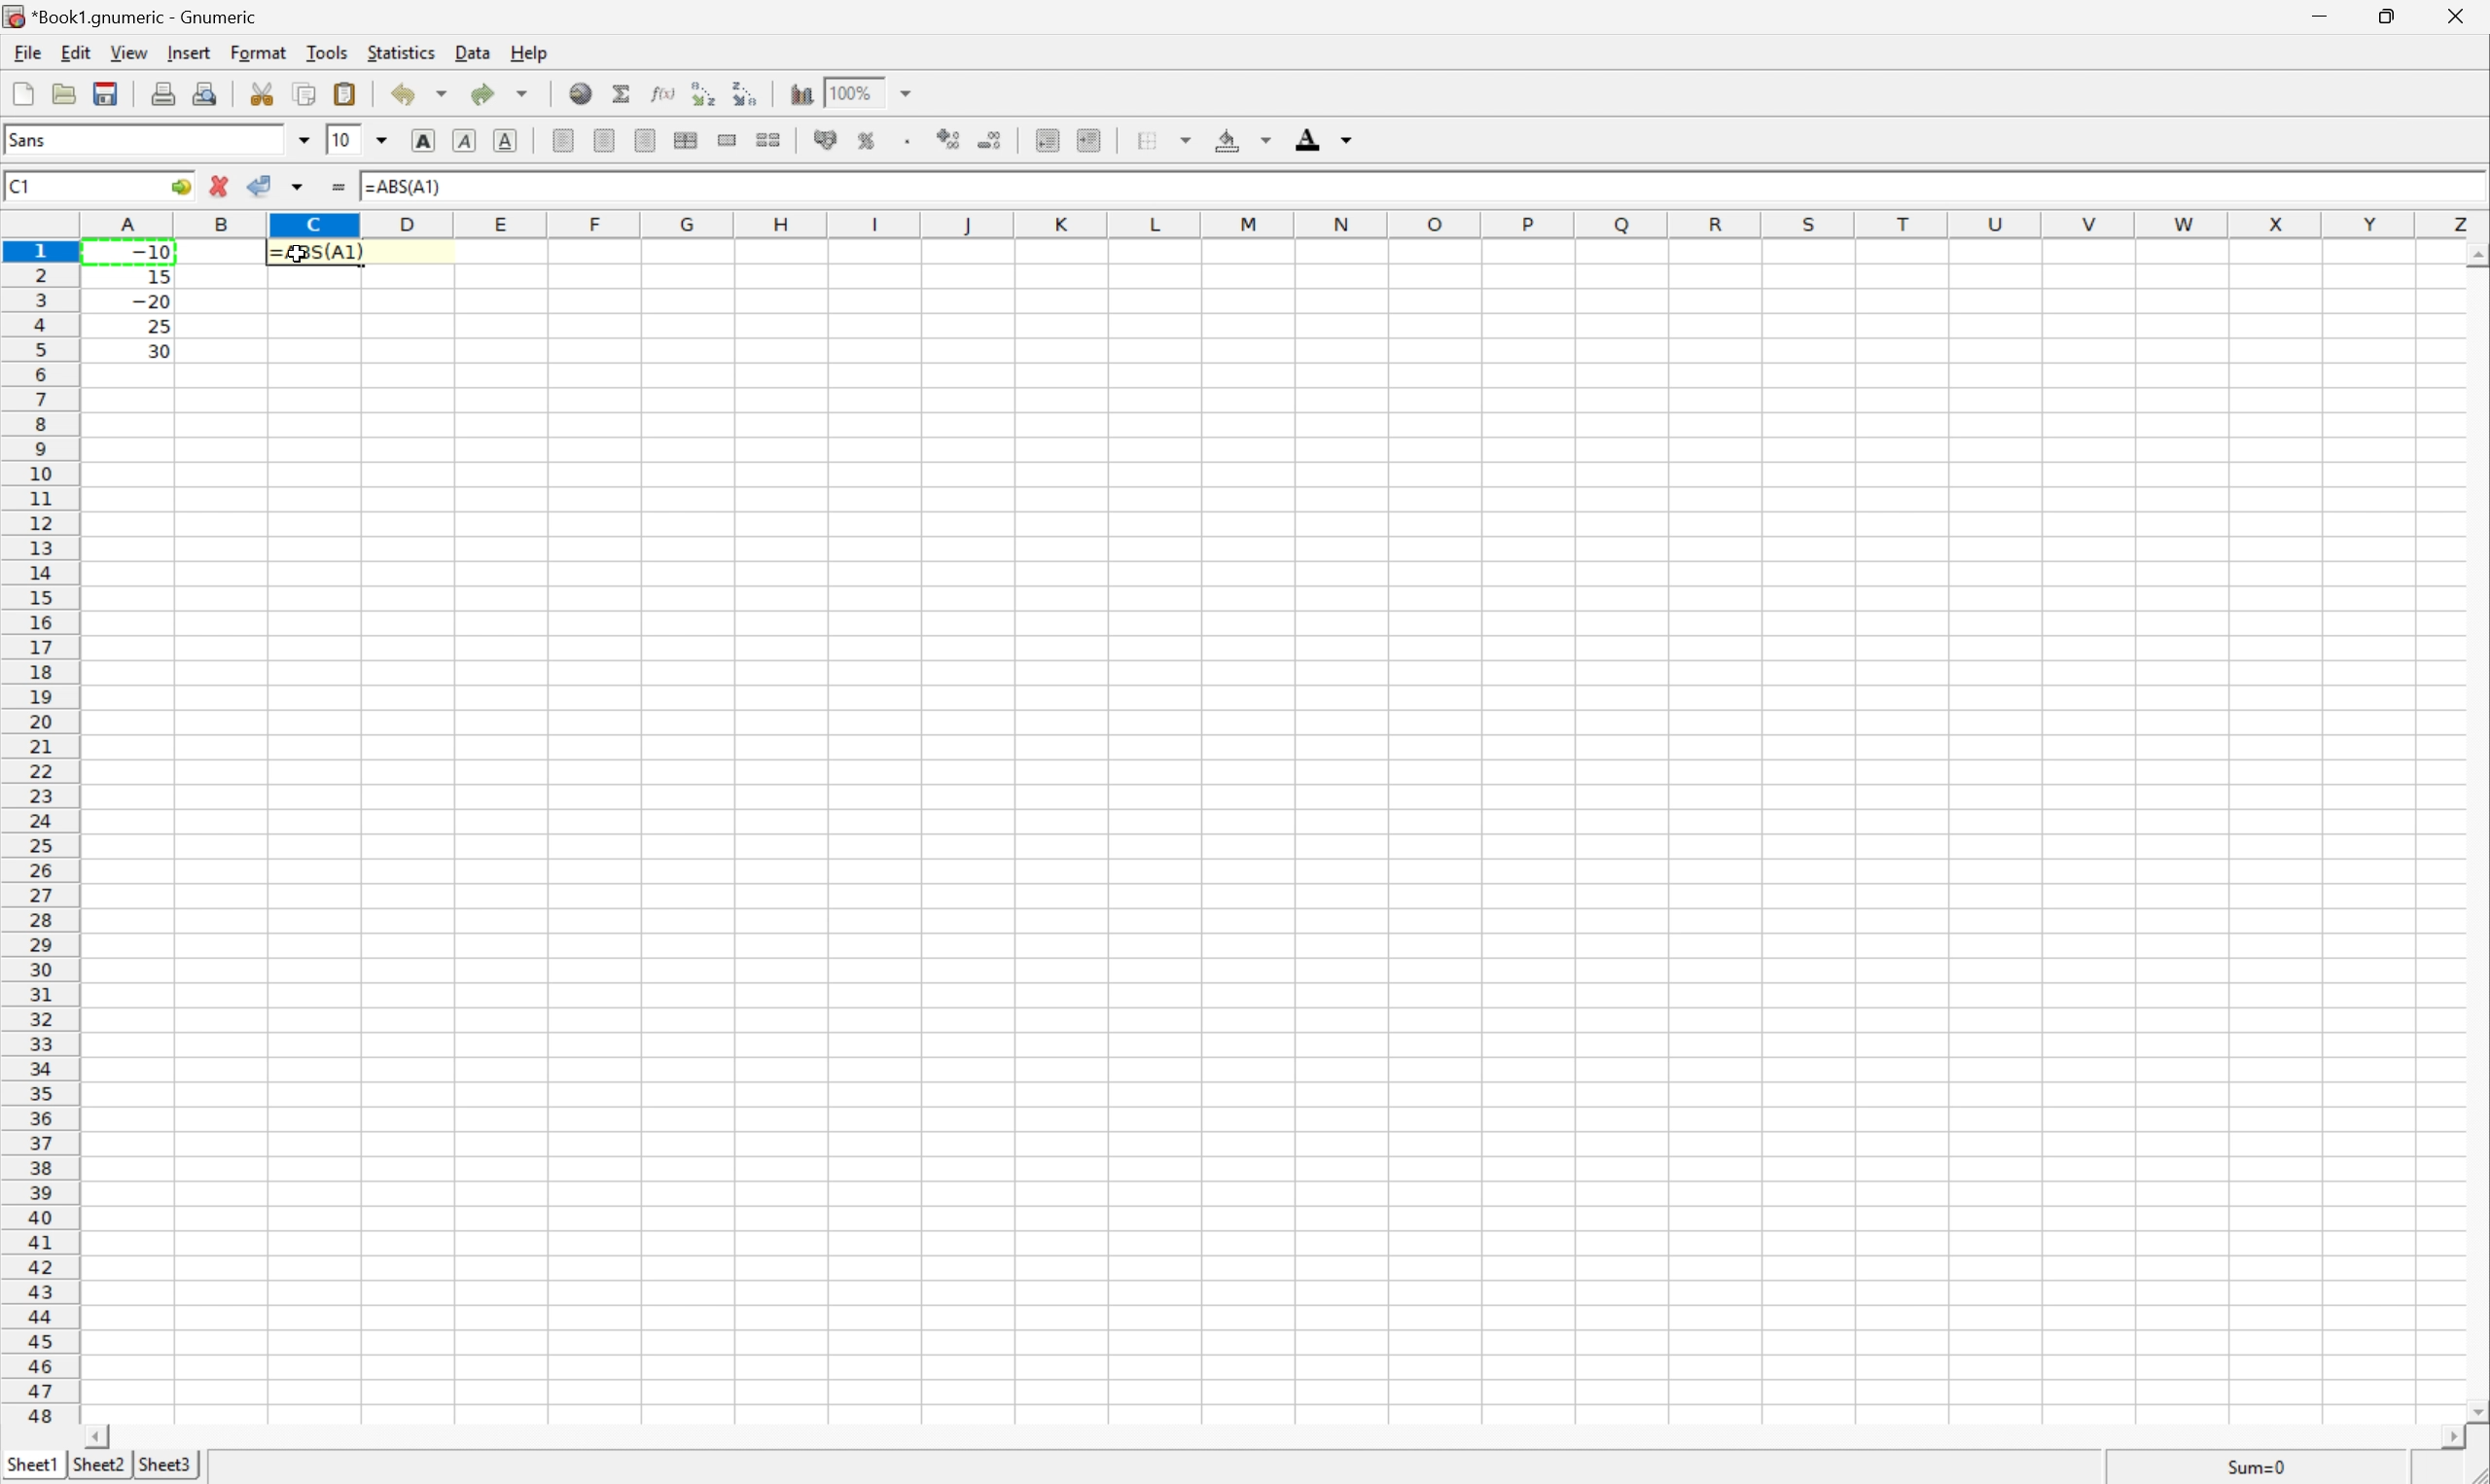 This screenshot has height=1484, width=2490. Describe the element at coordinates (688, 141) in the screenshot. I see `center horizontally across the selection` at that location.